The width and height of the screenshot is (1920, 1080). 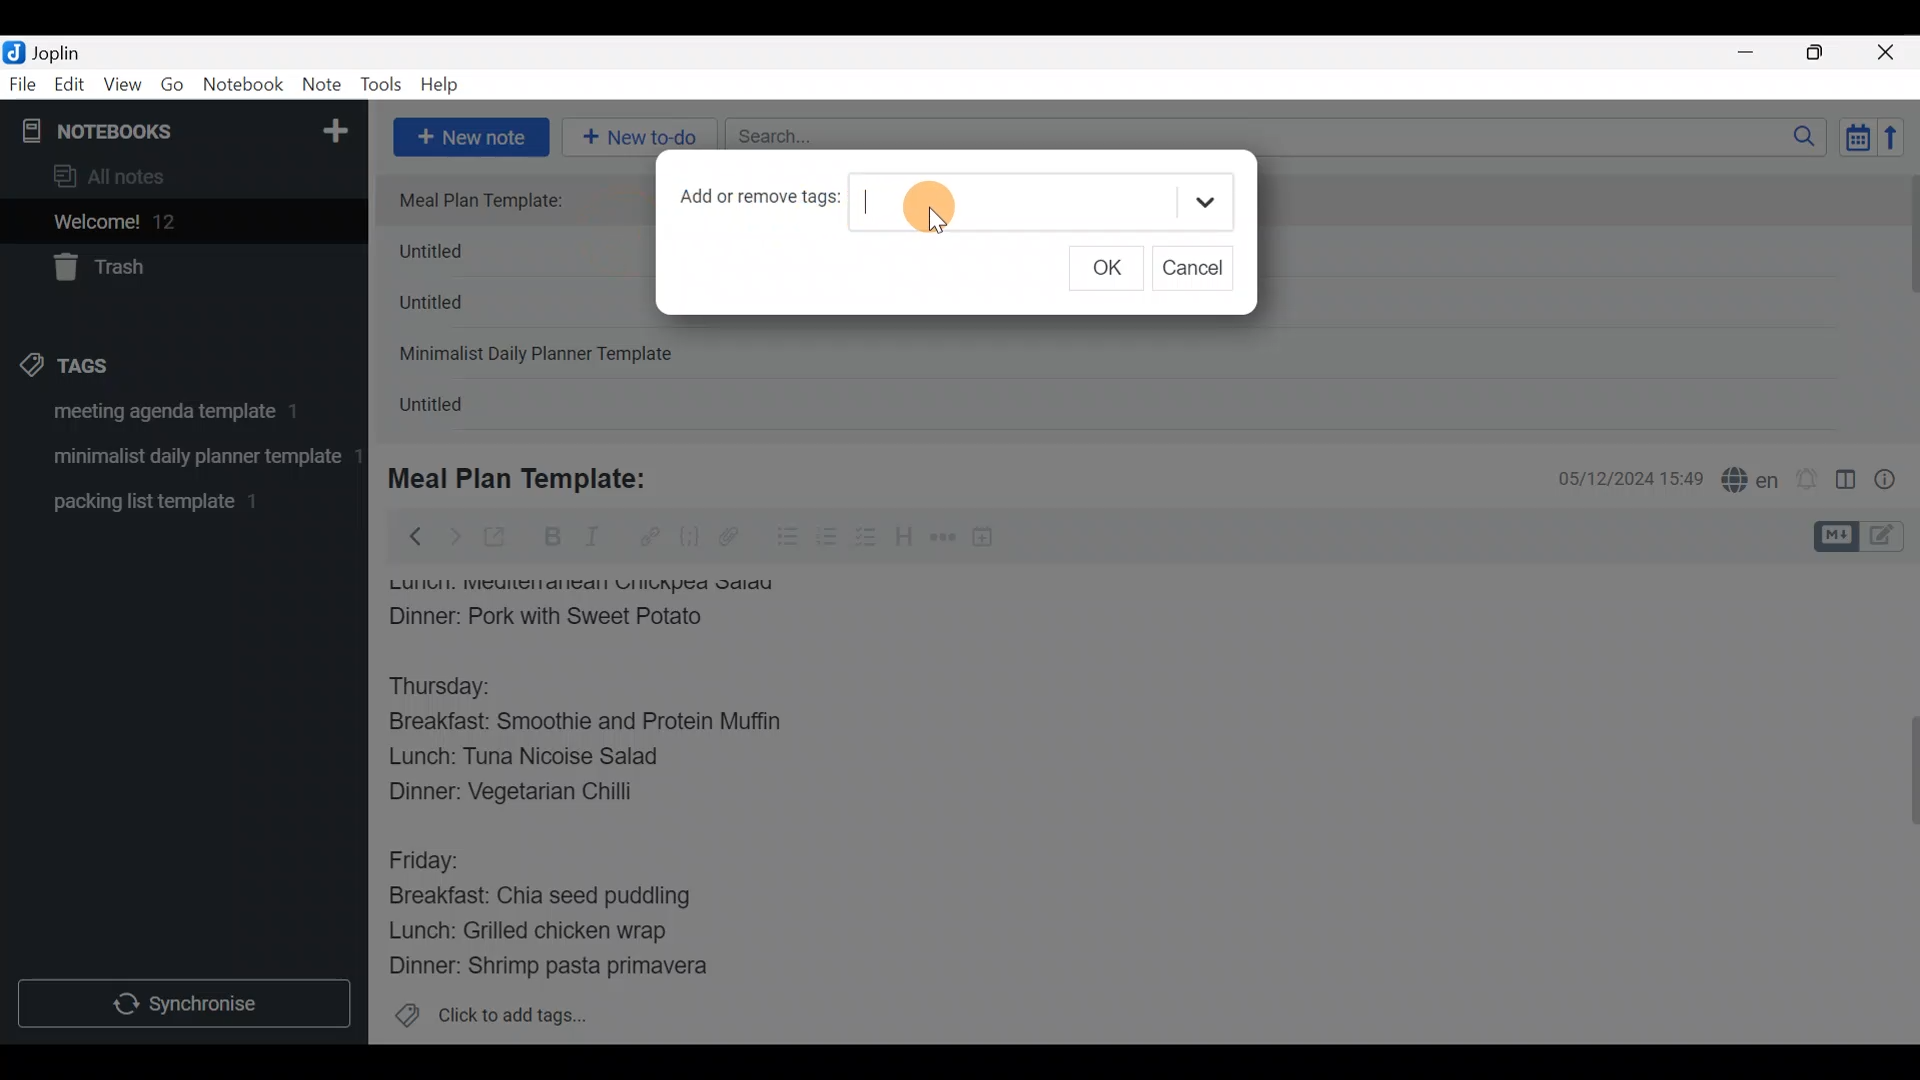 What do you see at coordinates (172, 89) in the screenshot?
I see `Go` at bounding box center [172, 89].